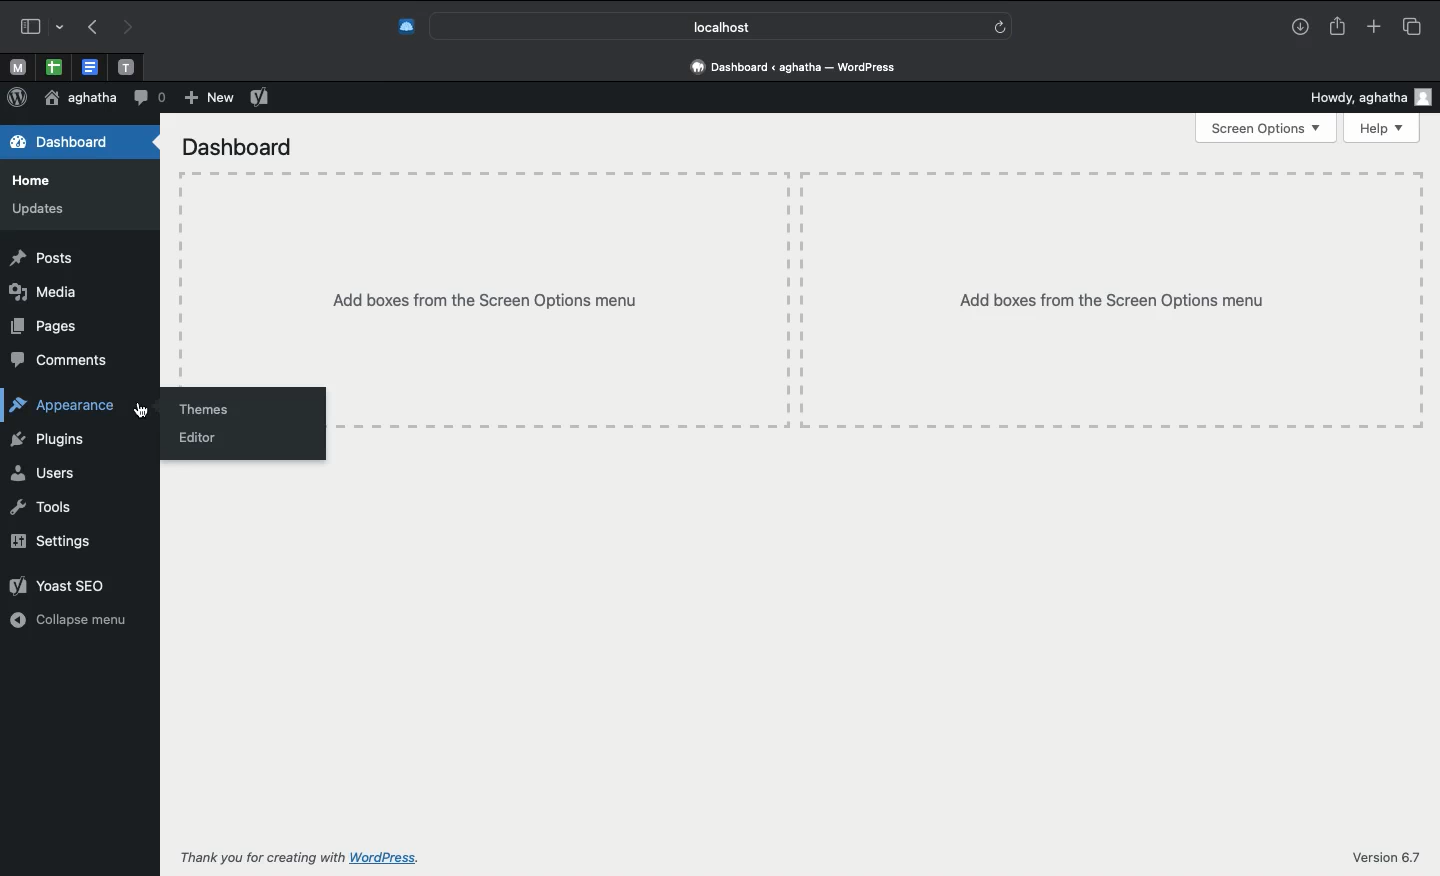 Image resolution: width=1440 pixels, height=876 pixels. I want to click on open tab, so click(17, 68).